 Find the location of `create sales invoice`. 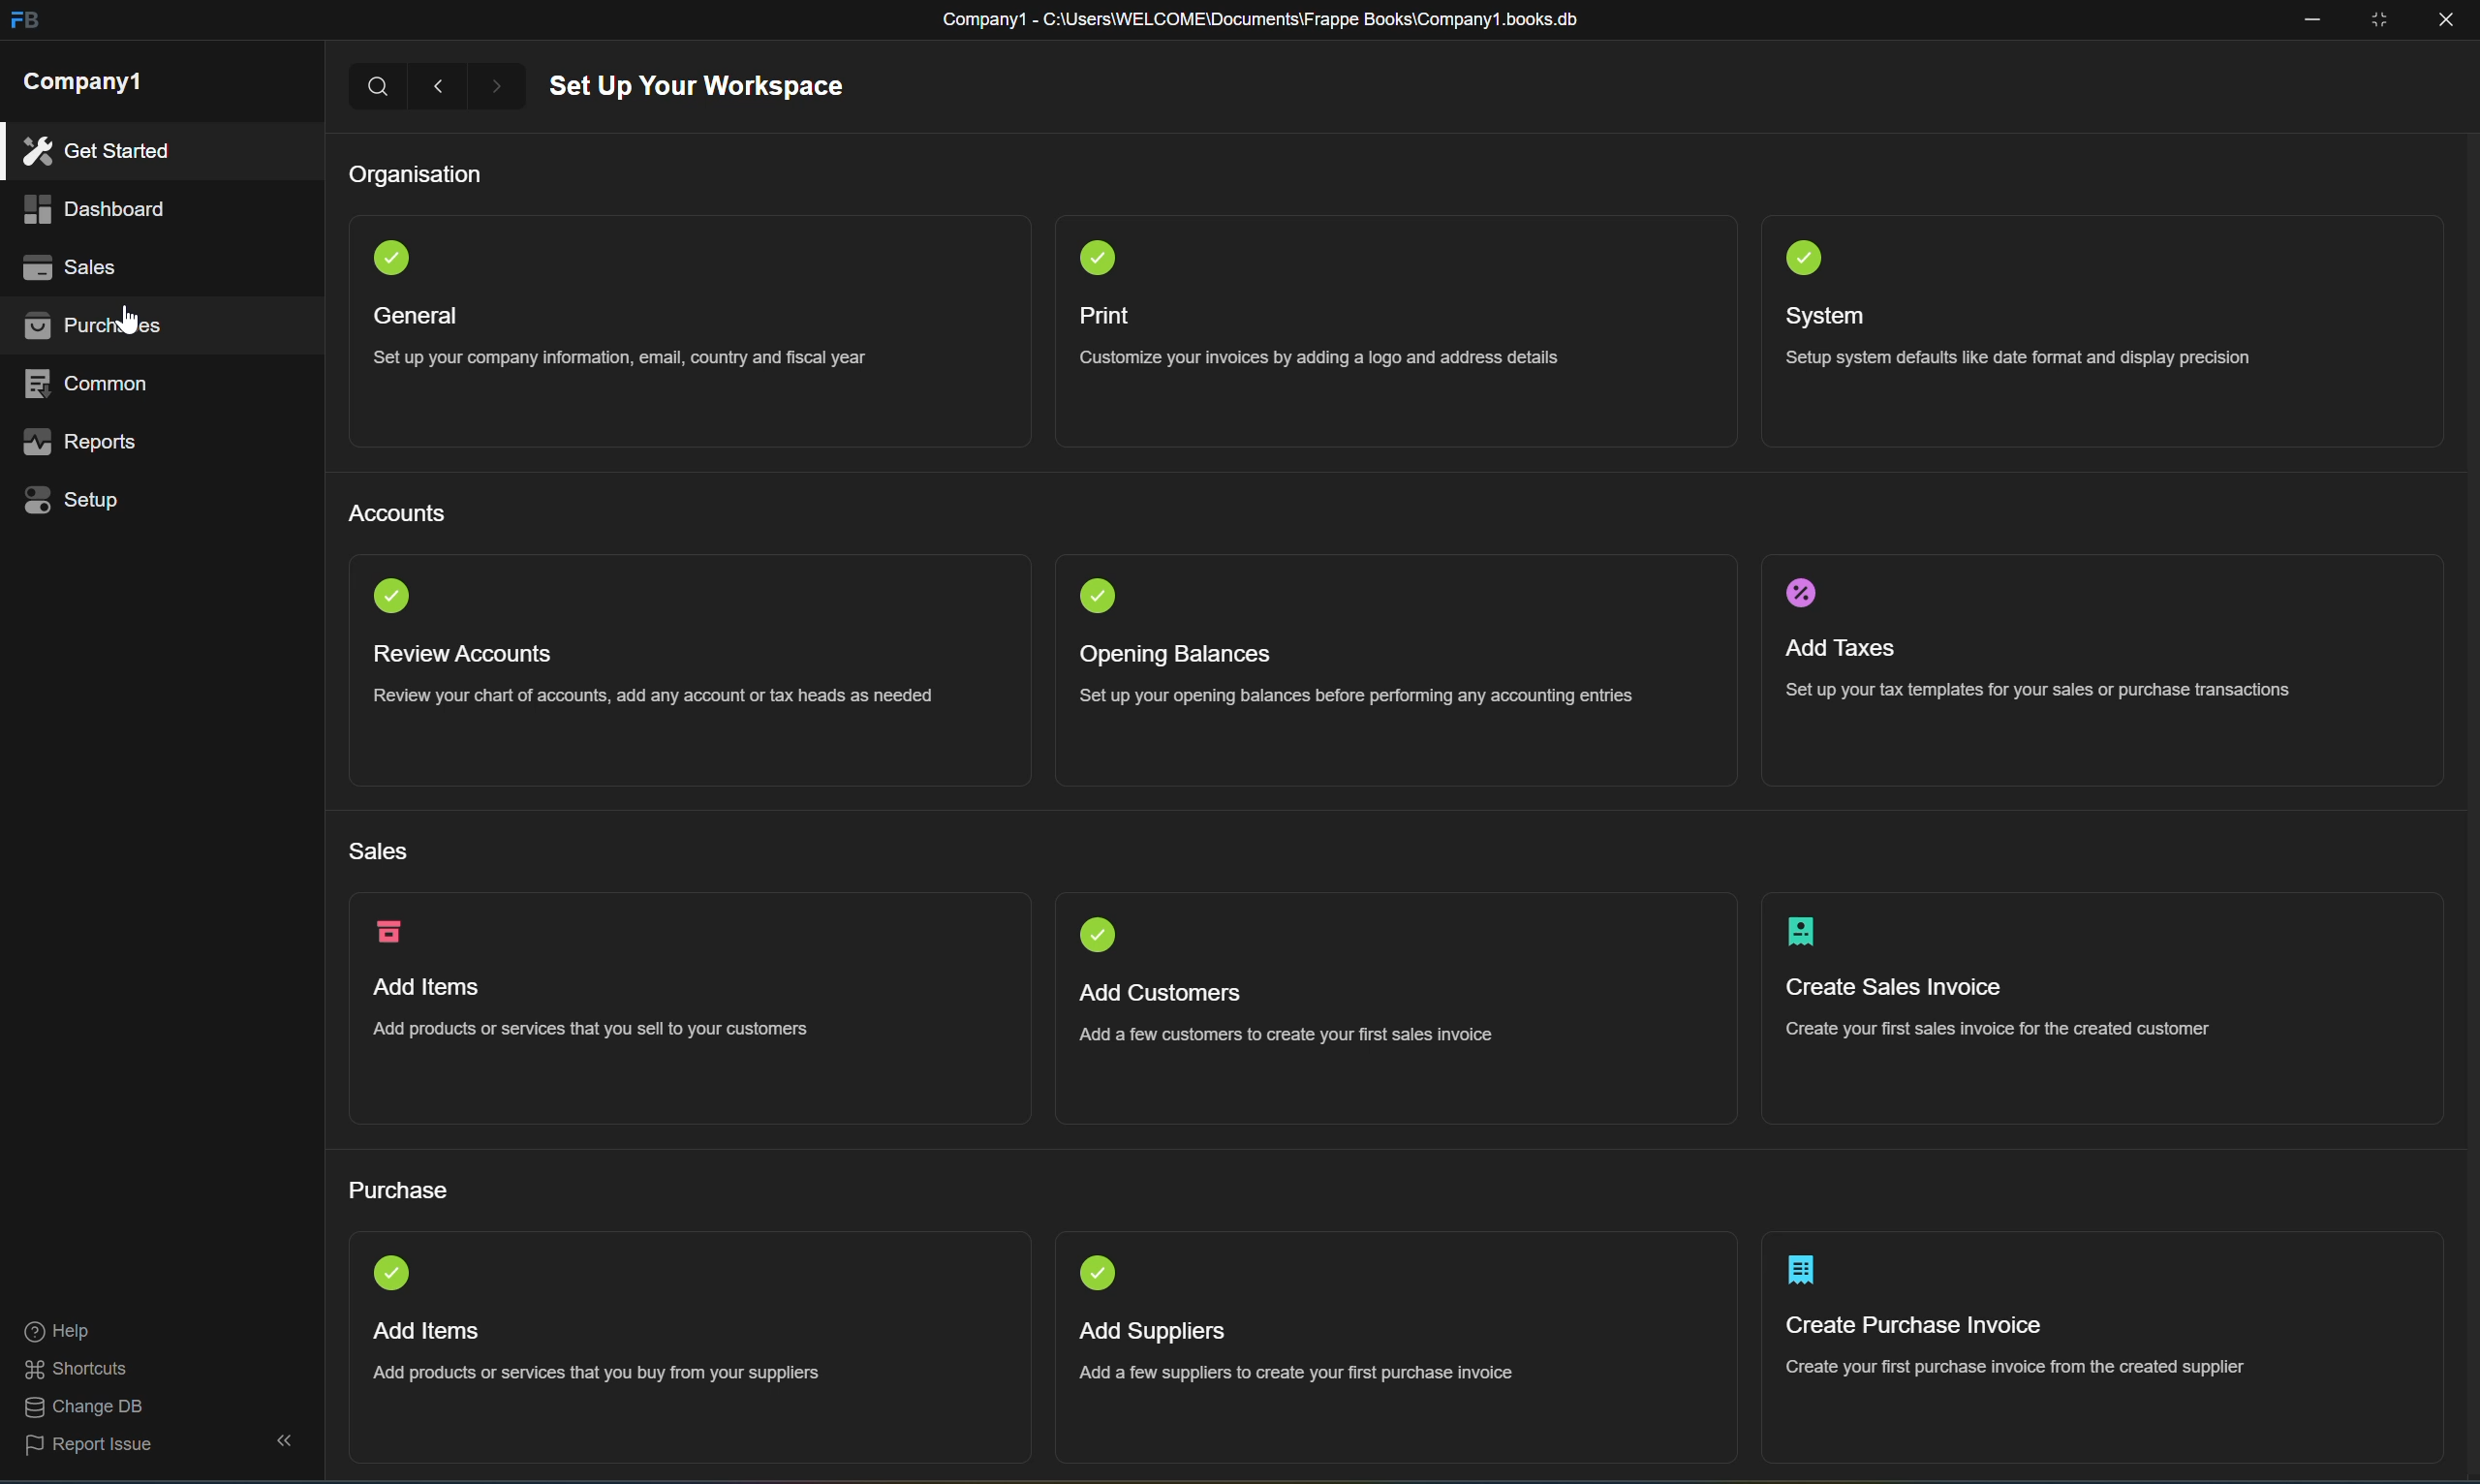

create sales invoice is located at coordinates (1897, 987).